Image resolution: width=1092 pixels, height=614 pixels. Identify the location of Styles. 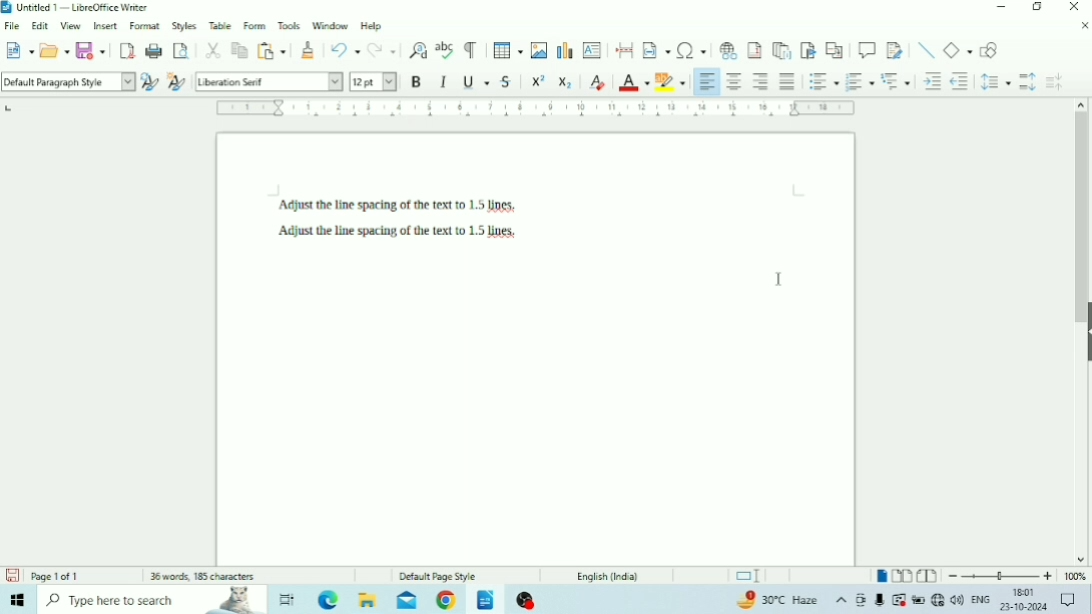
(184, 25).